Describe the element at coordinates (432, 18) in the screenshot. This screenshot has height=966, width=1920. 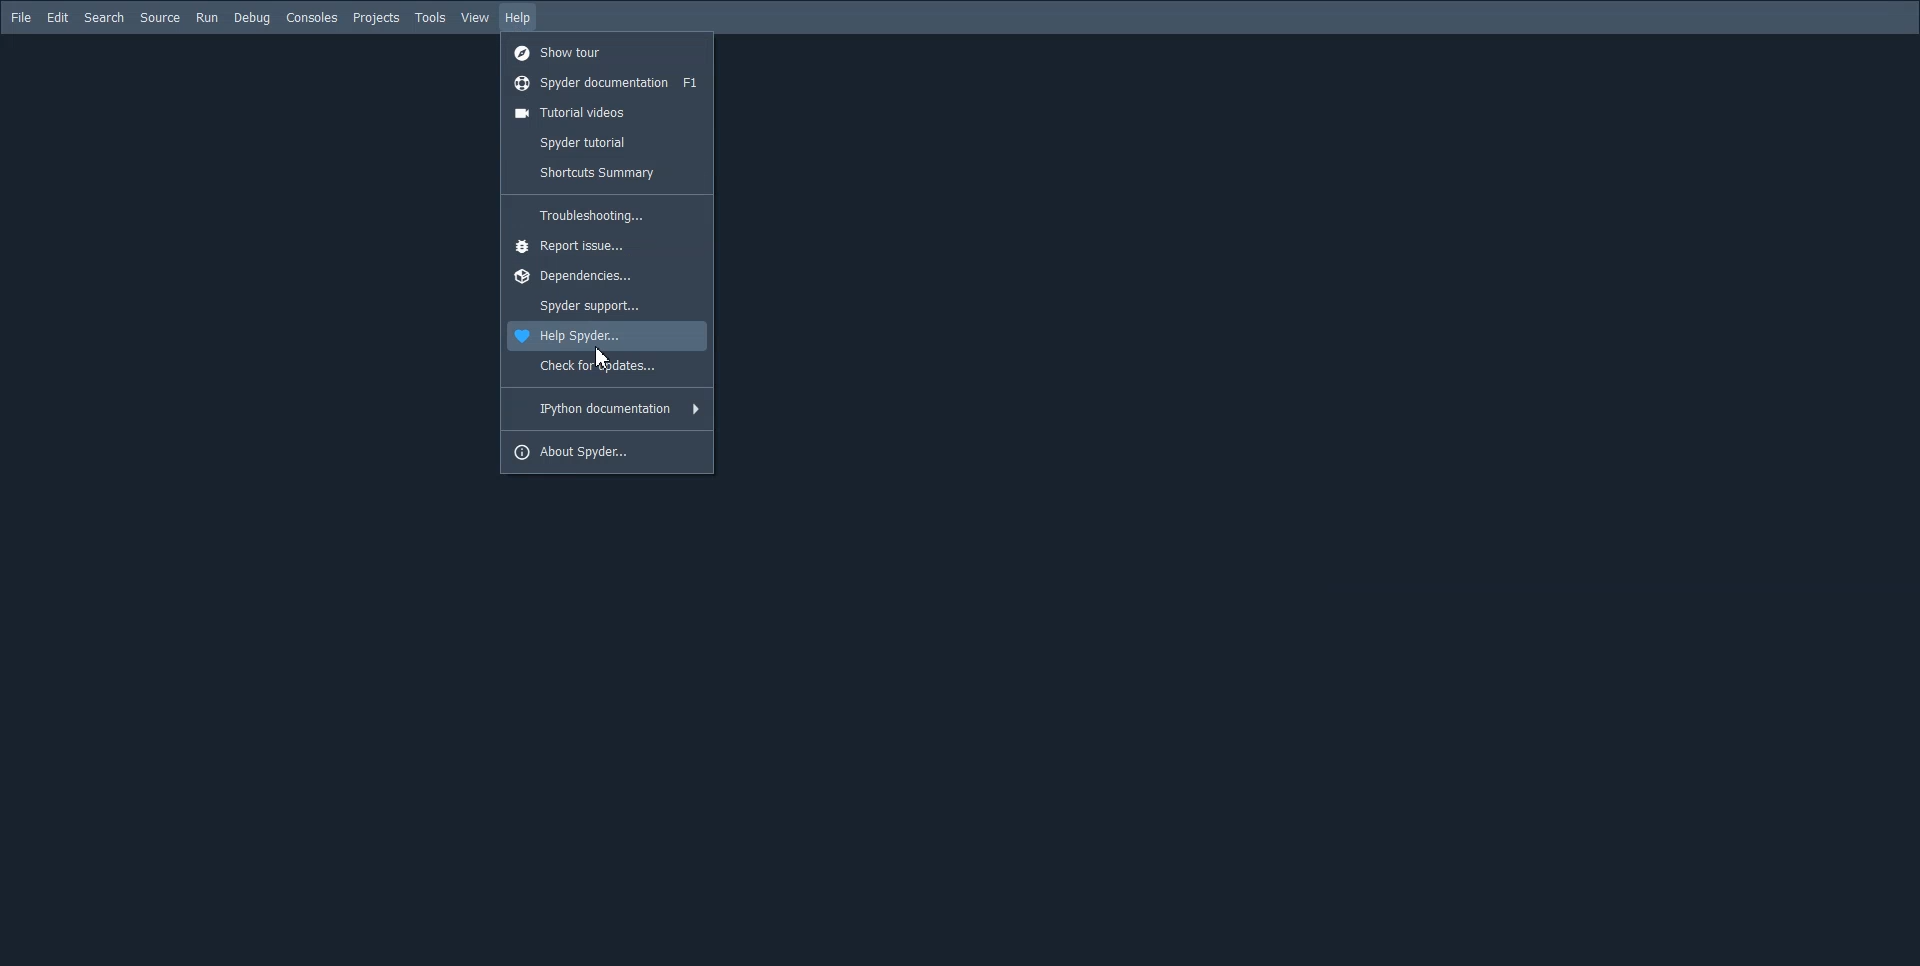
I see `Tools` at that location.